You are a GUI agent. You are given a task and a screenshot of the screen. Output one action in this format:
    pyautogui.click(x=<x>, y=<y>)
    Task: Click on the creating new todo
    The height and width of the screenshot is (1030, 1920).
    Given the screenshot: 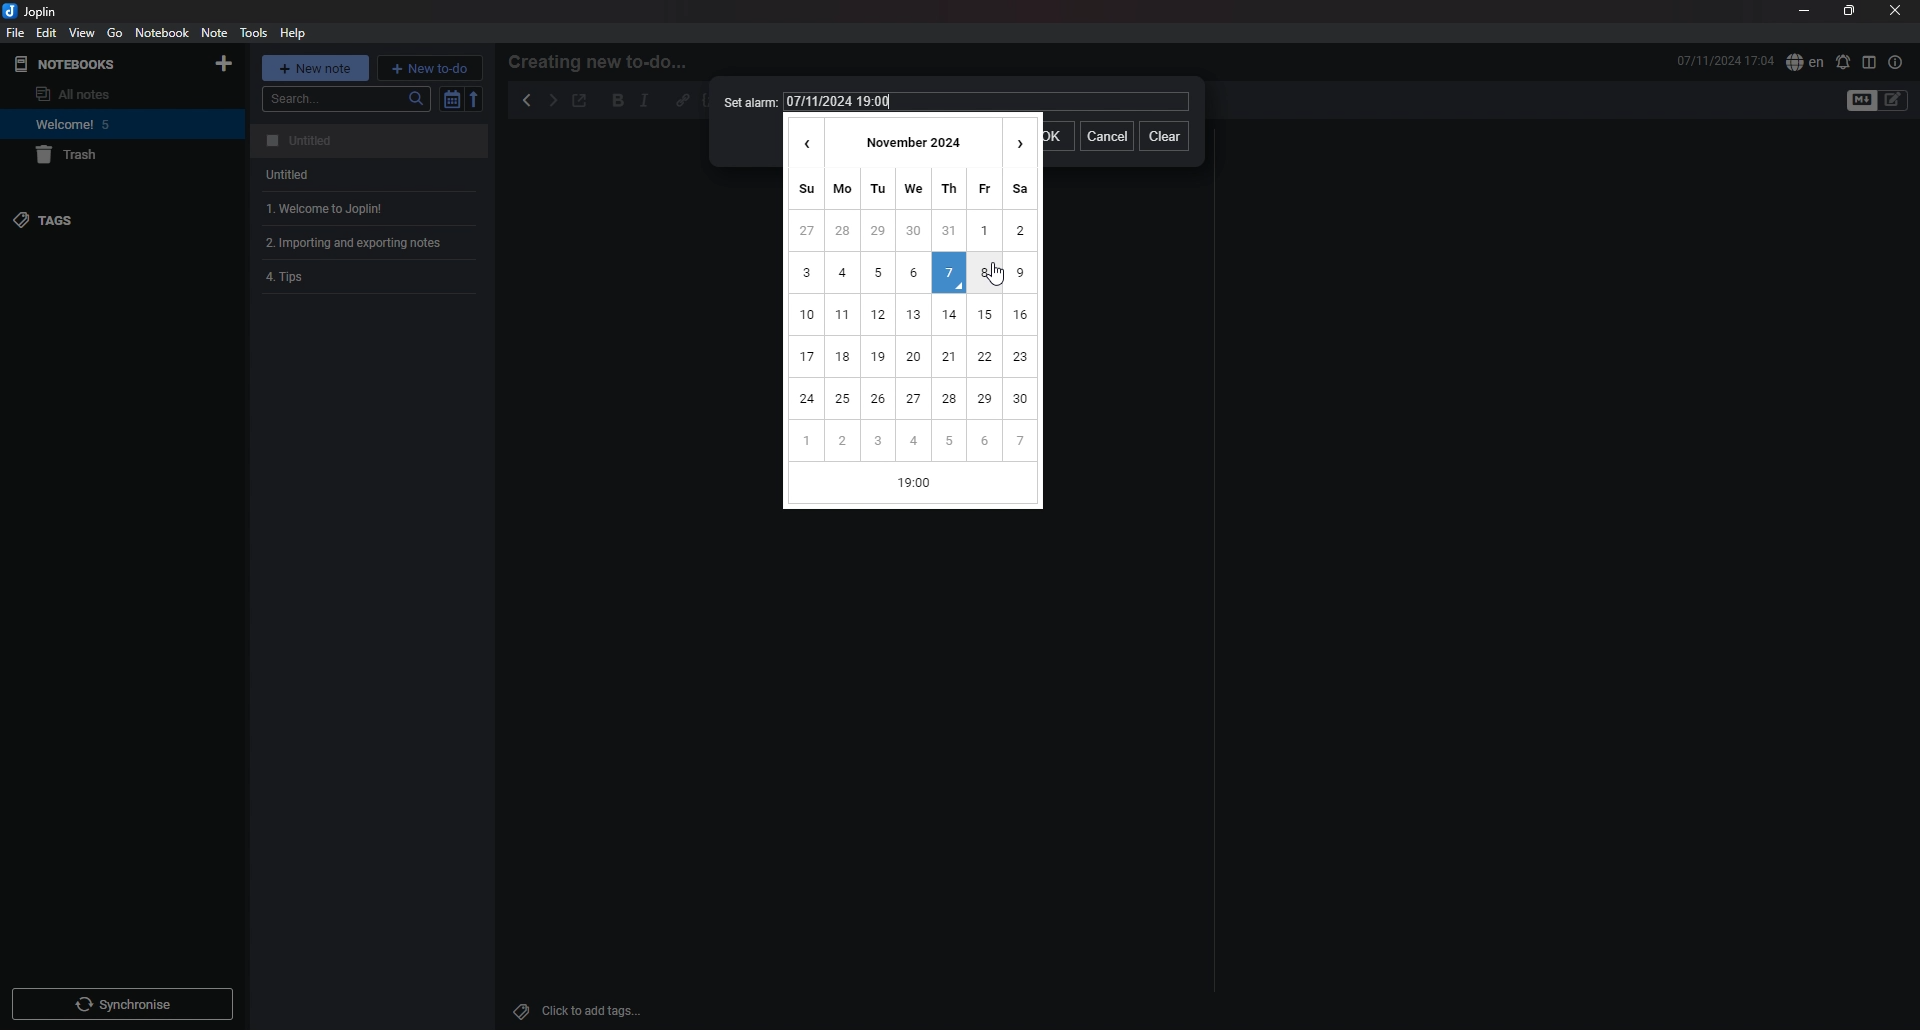 What is the action you would take?
    pyautogui.click(x=604, y=62)
    